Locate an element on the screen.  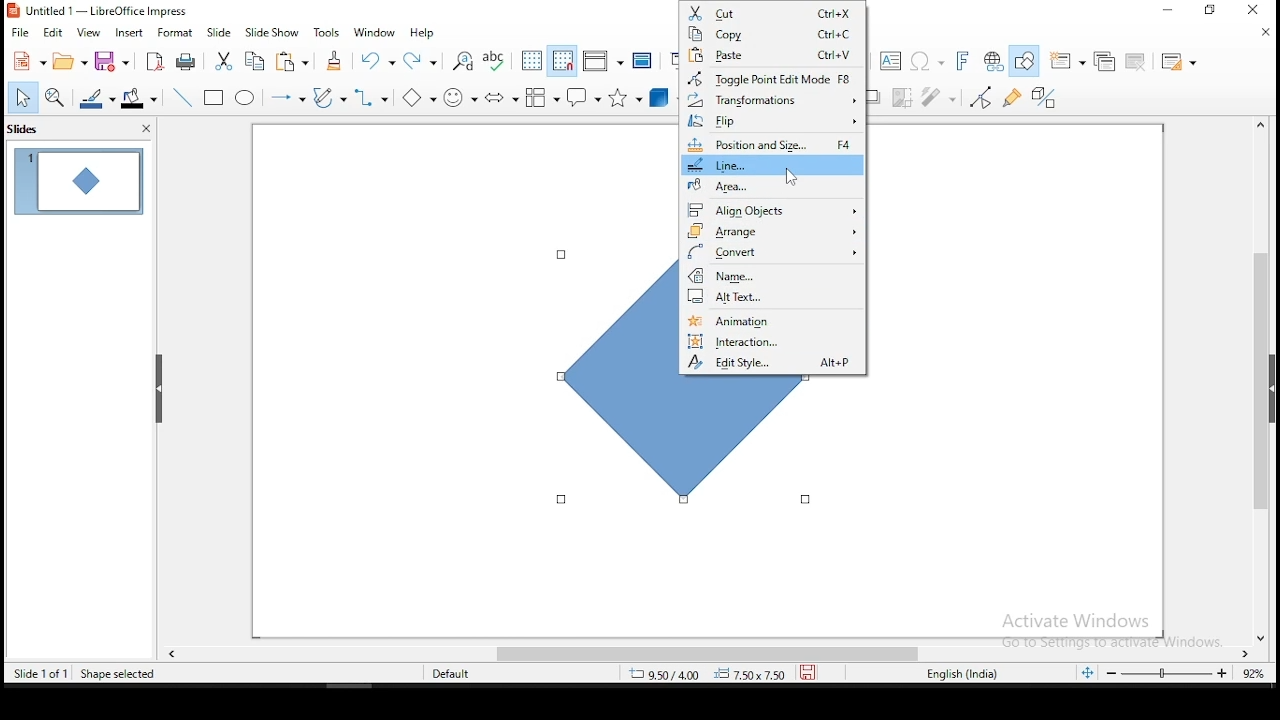
window is located at coordinates (375, 31).